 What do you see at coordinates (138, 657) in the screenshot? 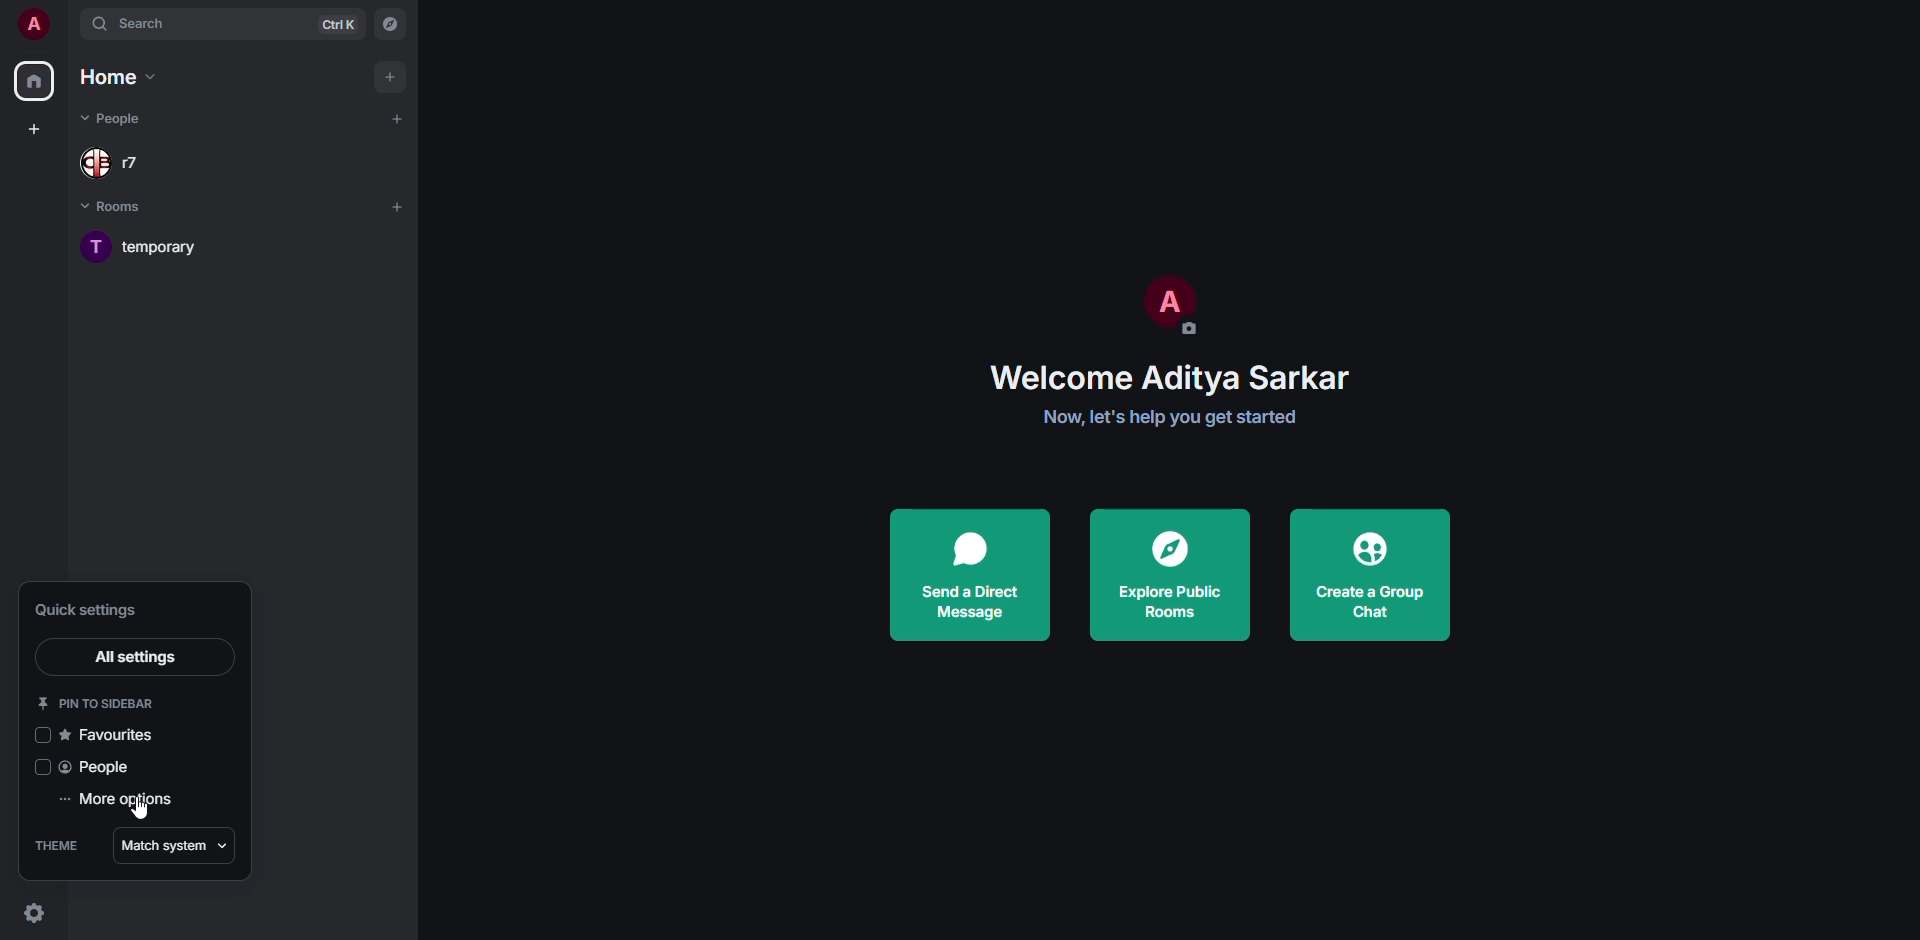
I see `all settings` at bounding box center [138, 657].